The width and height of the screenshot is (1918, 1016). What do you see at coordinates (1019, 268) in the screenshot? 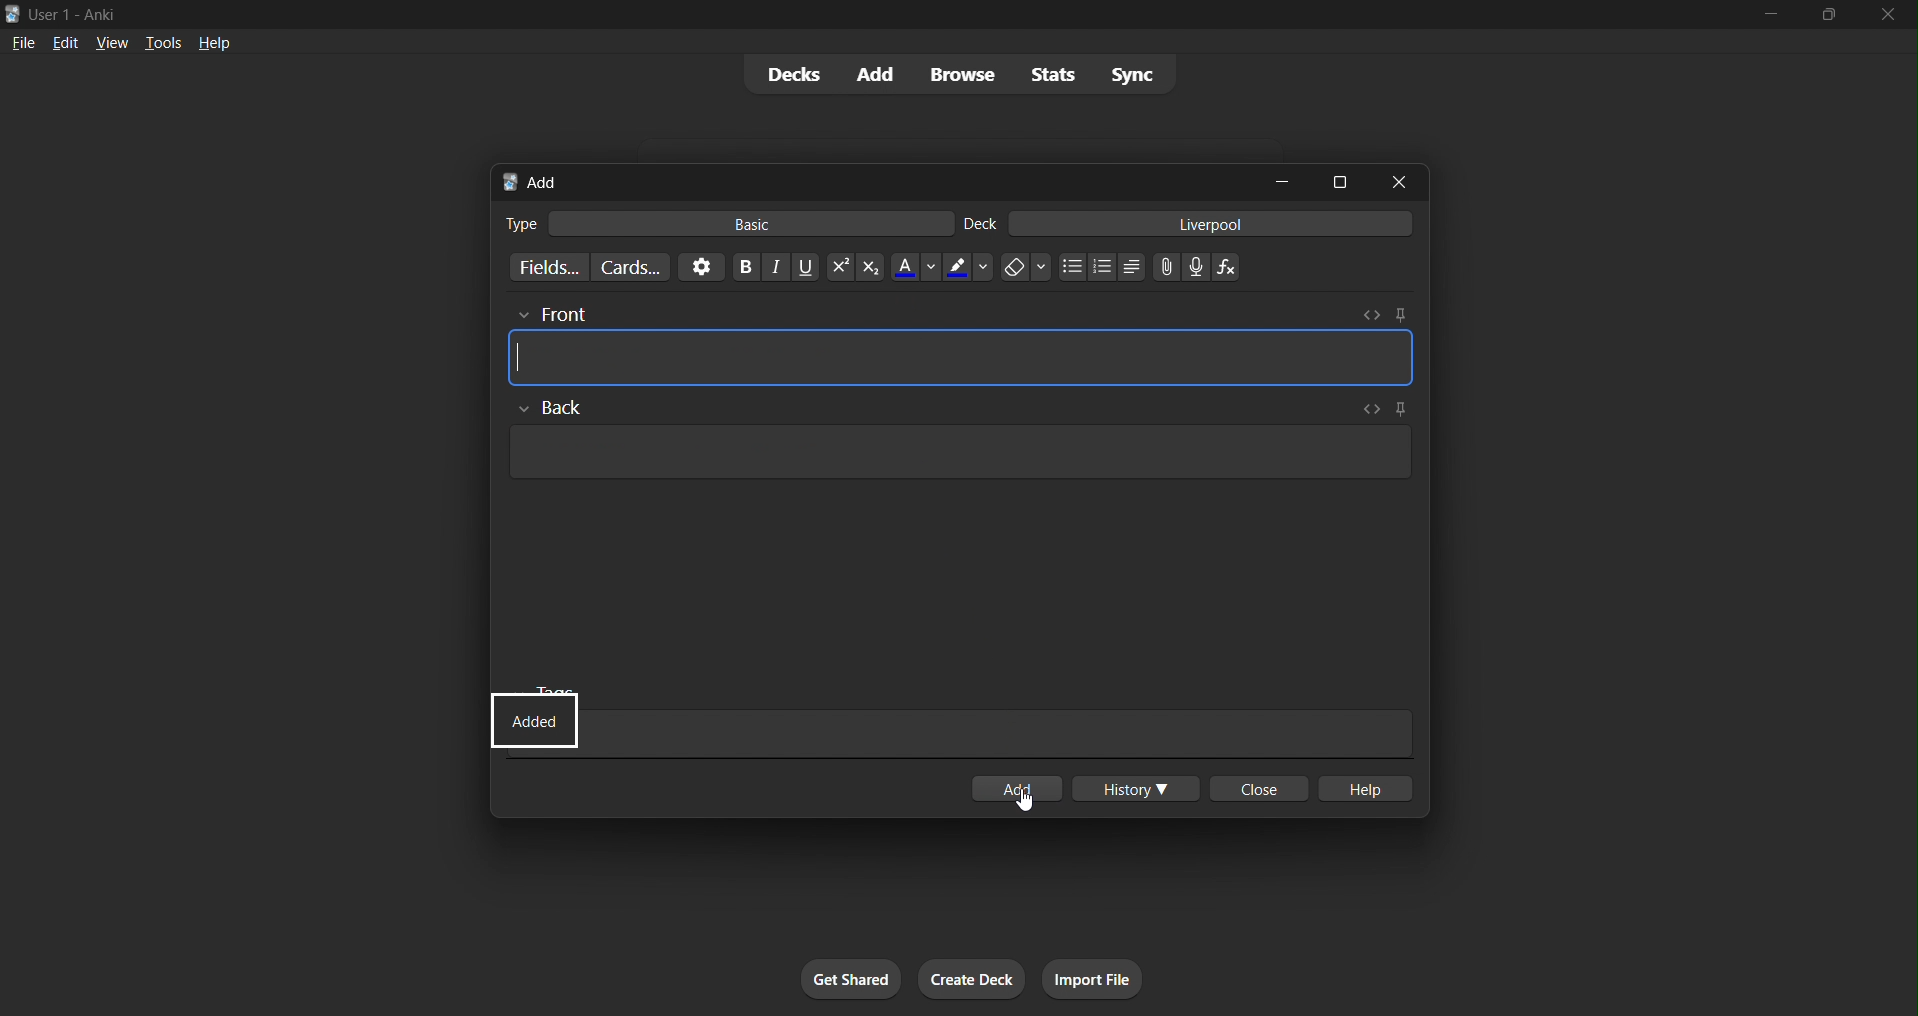
I see `erase formatting` at bounding box center [1019, 268].